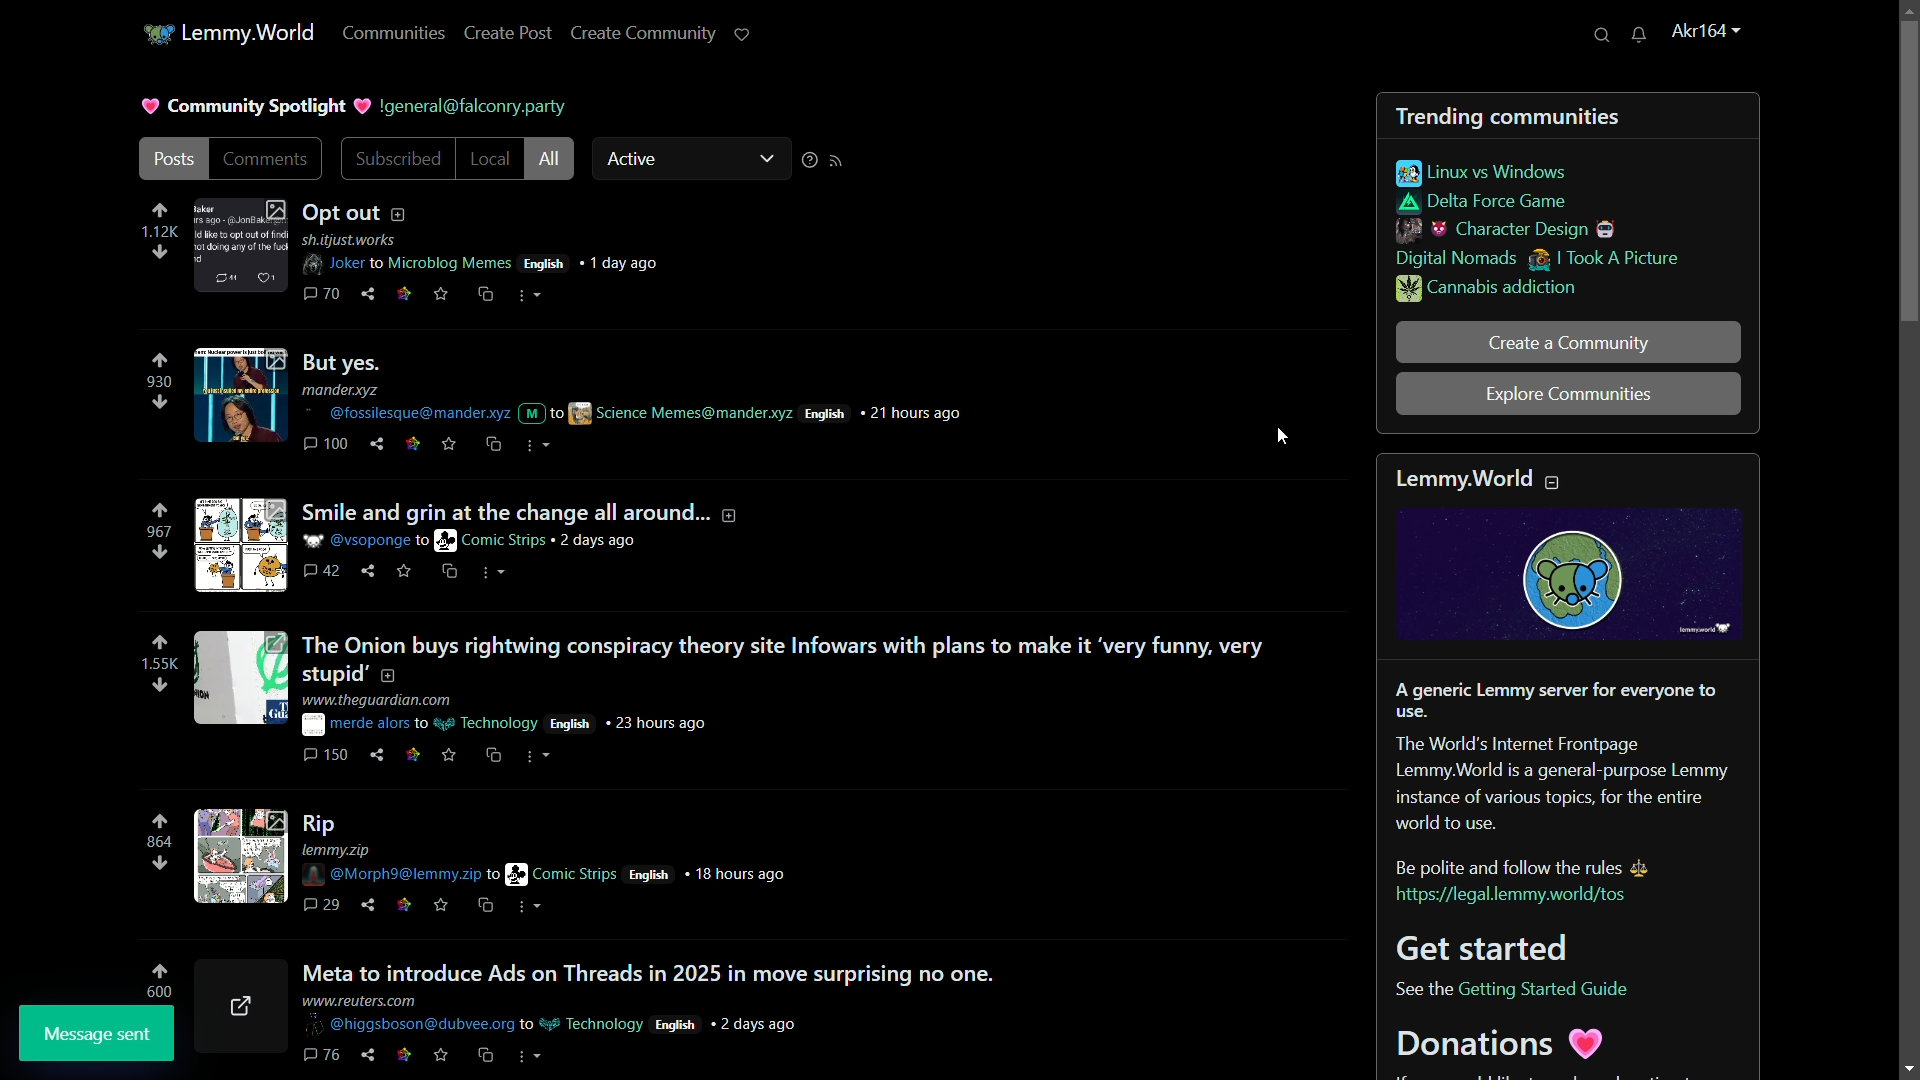  I want to click on post-5, so click(670, 967).